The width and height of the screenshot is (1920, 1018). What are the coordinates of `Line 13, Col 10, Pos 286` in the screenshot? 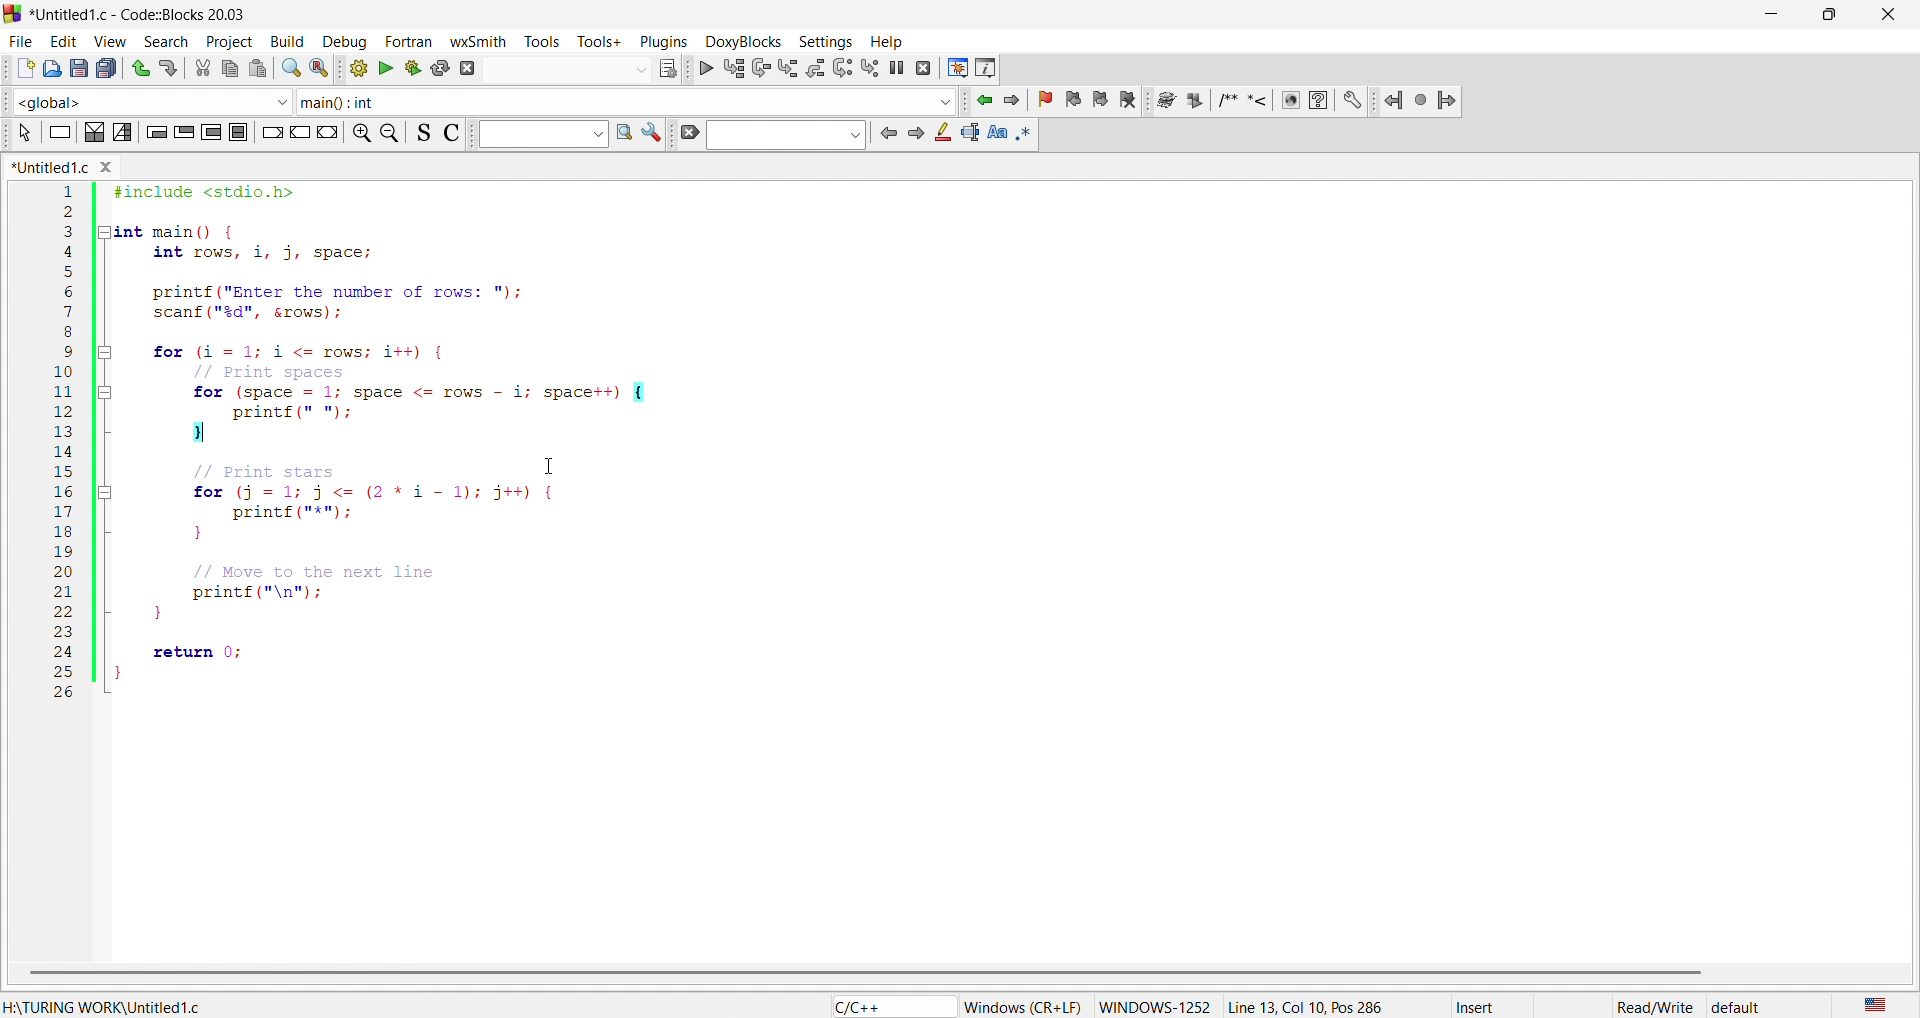 It's located at (1315, 1008).